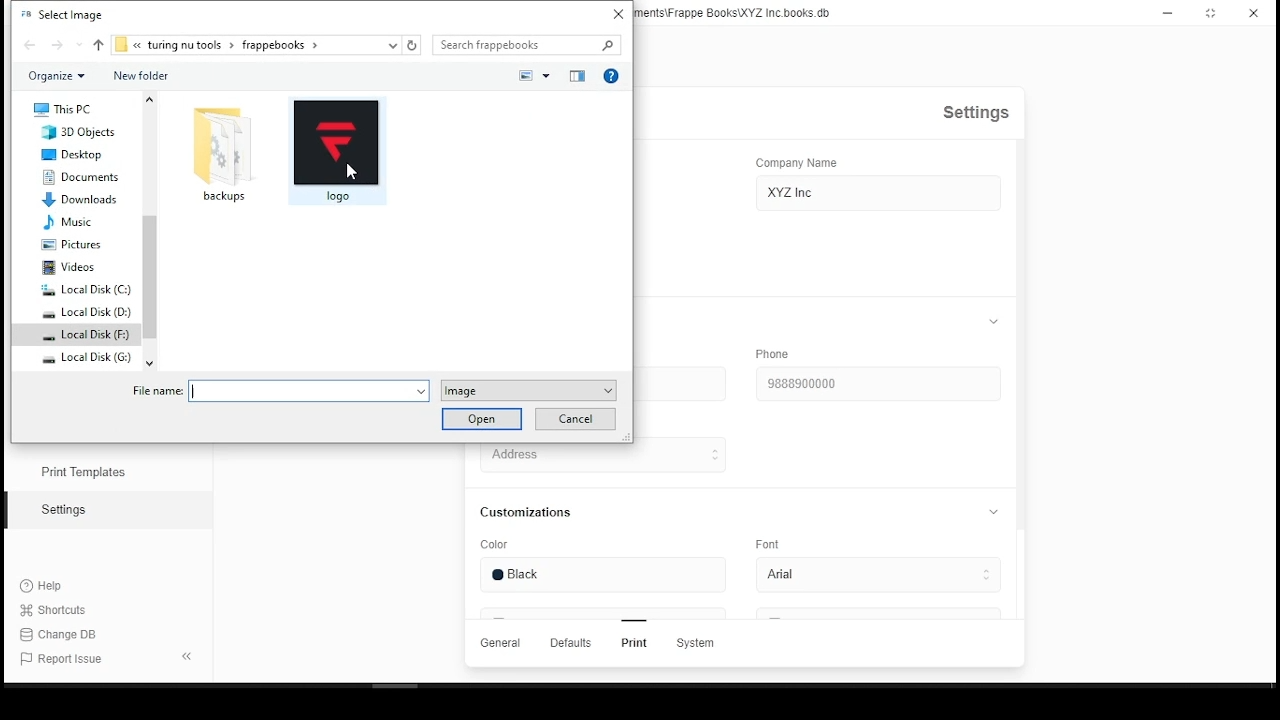 The image size is (1280, 720). What do you see at coordinates (796, 160) in the screenshot?
I see `Company Name` at bounding box center [796, 160].